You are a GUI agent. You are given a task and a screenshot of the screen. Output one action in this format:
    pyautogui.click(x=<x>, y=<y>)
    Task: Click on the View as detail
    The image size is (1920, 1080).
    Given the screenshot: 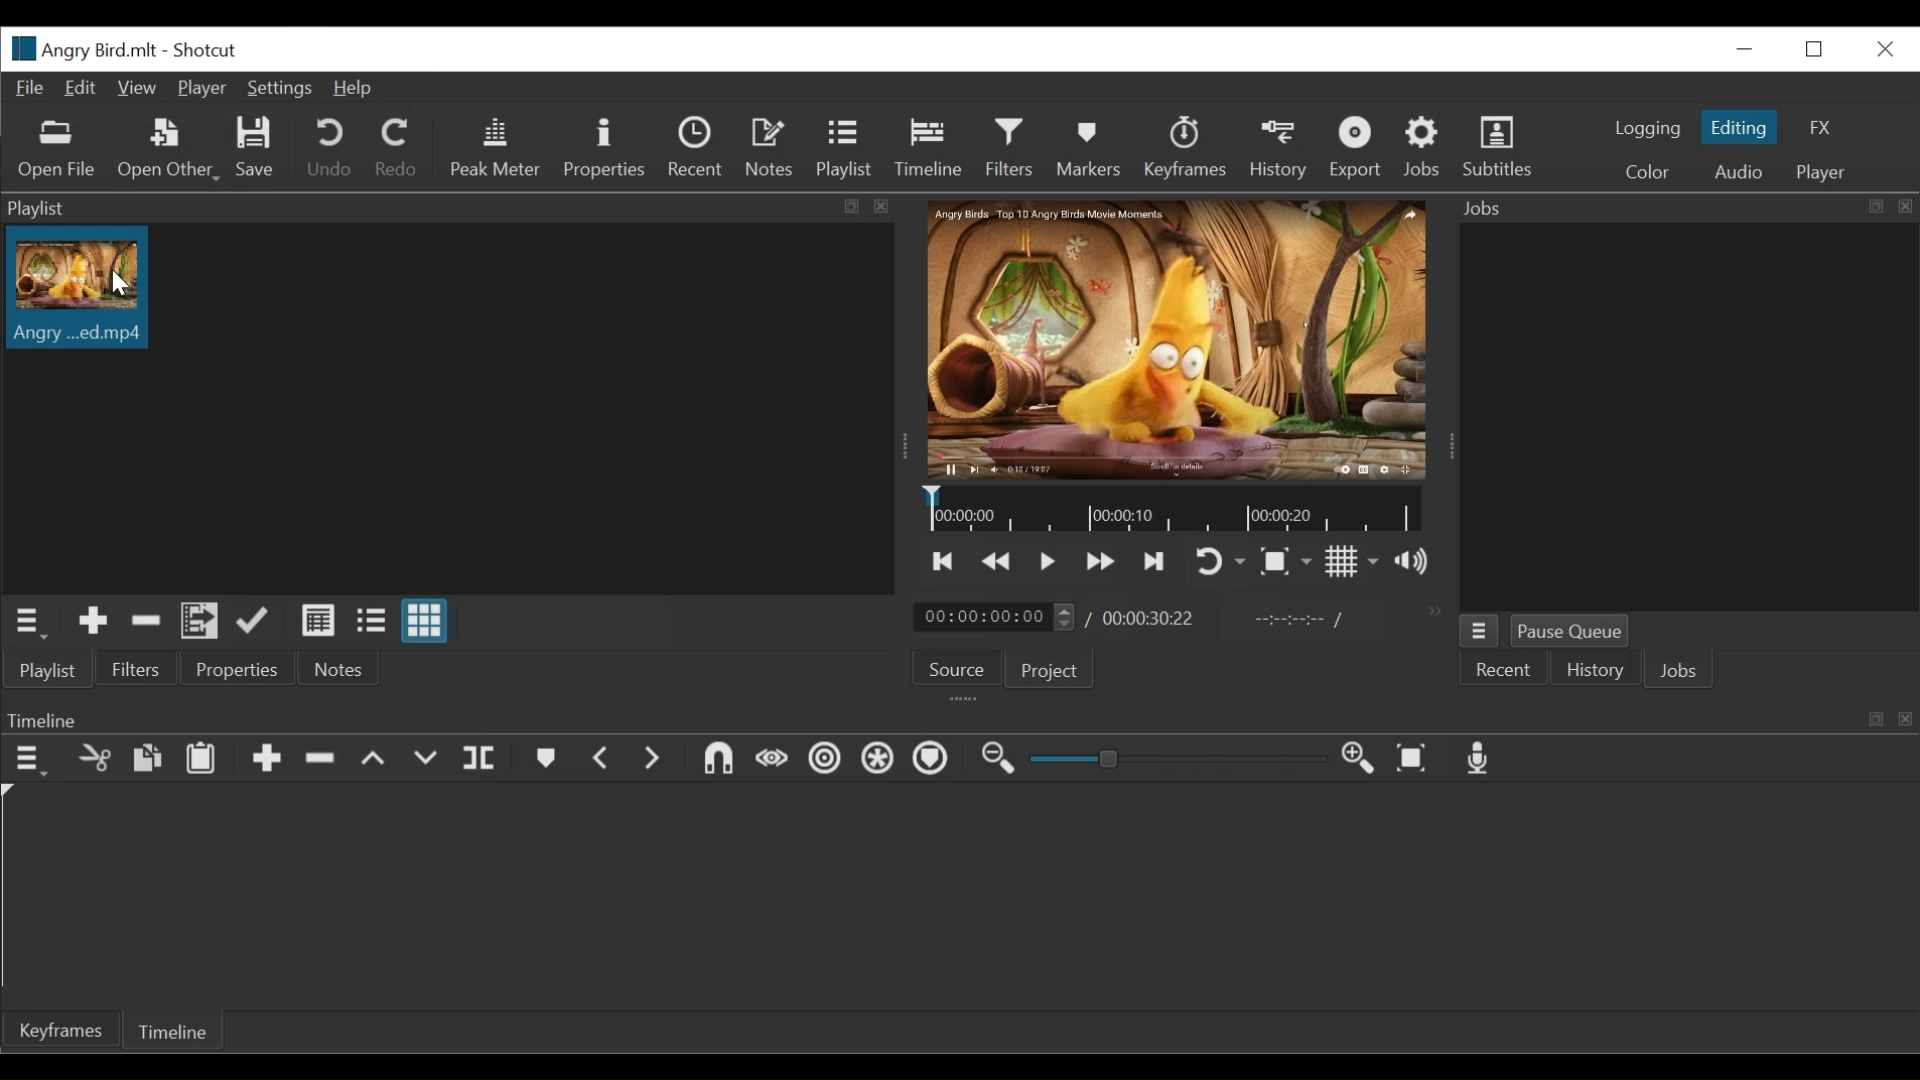 What is the action you would take?
    pyautogui.click(x=319, y=621)
    